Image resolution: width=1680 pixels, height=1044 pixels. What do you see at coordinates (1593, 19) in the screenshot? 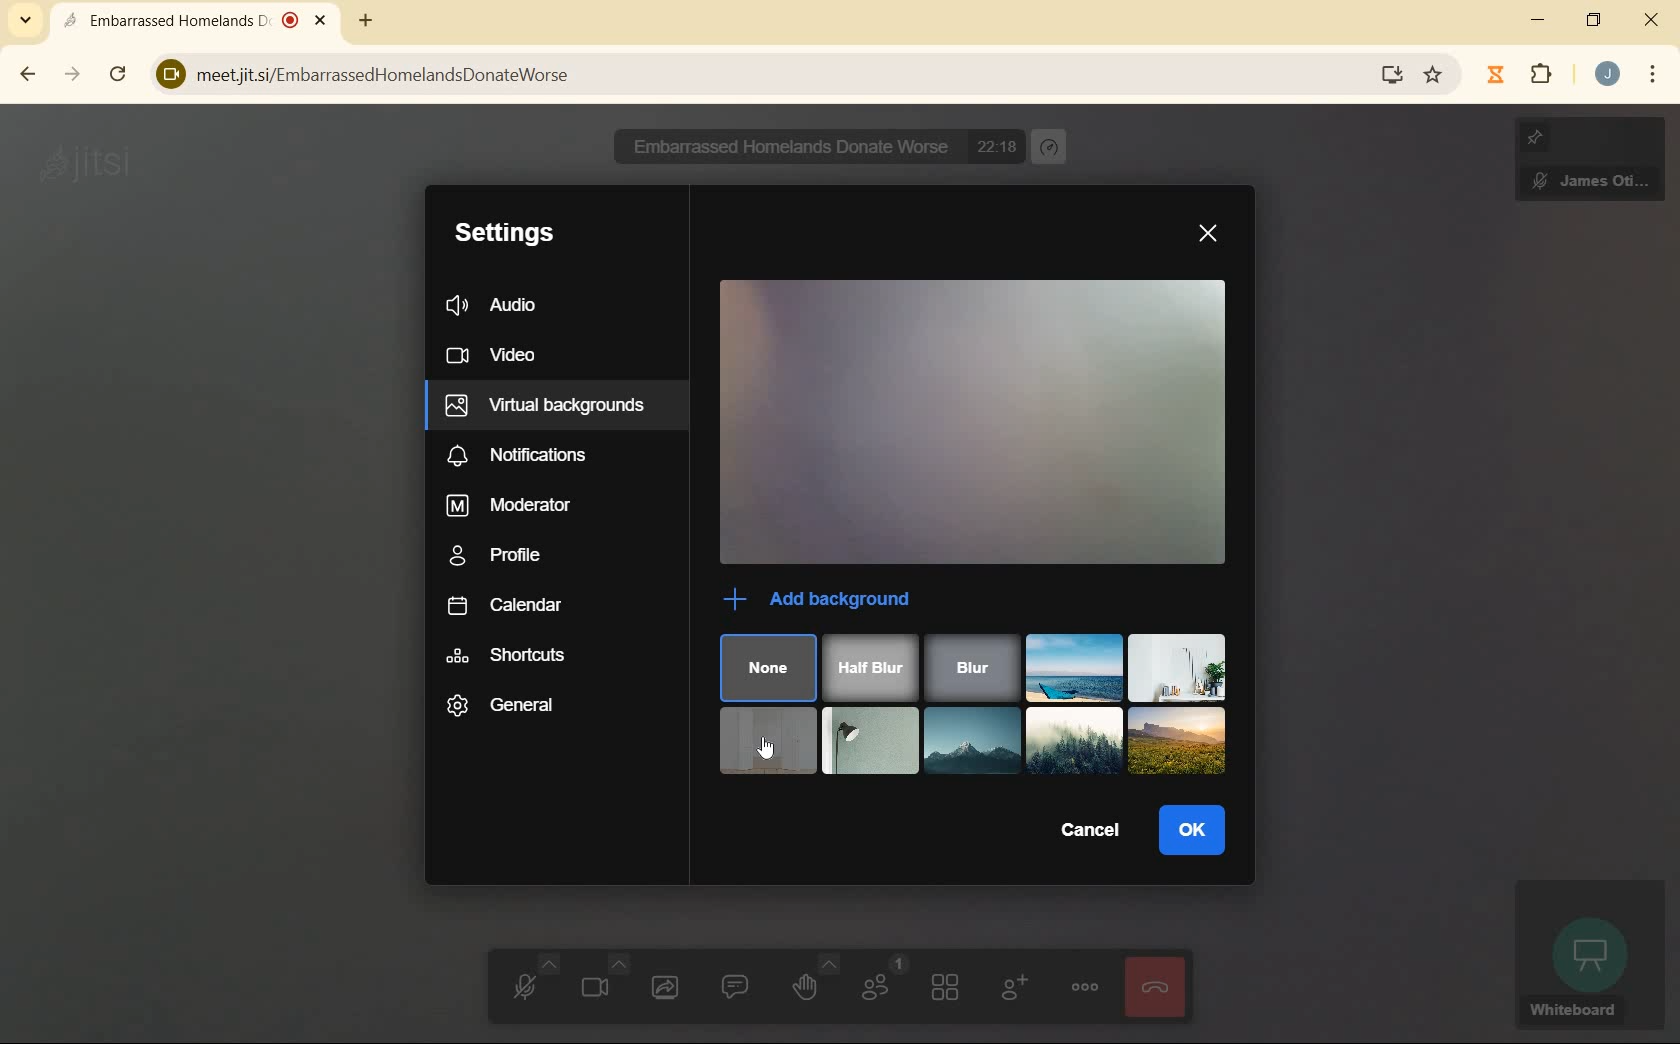
I see `restore down` at bounding box center [1593, 19].